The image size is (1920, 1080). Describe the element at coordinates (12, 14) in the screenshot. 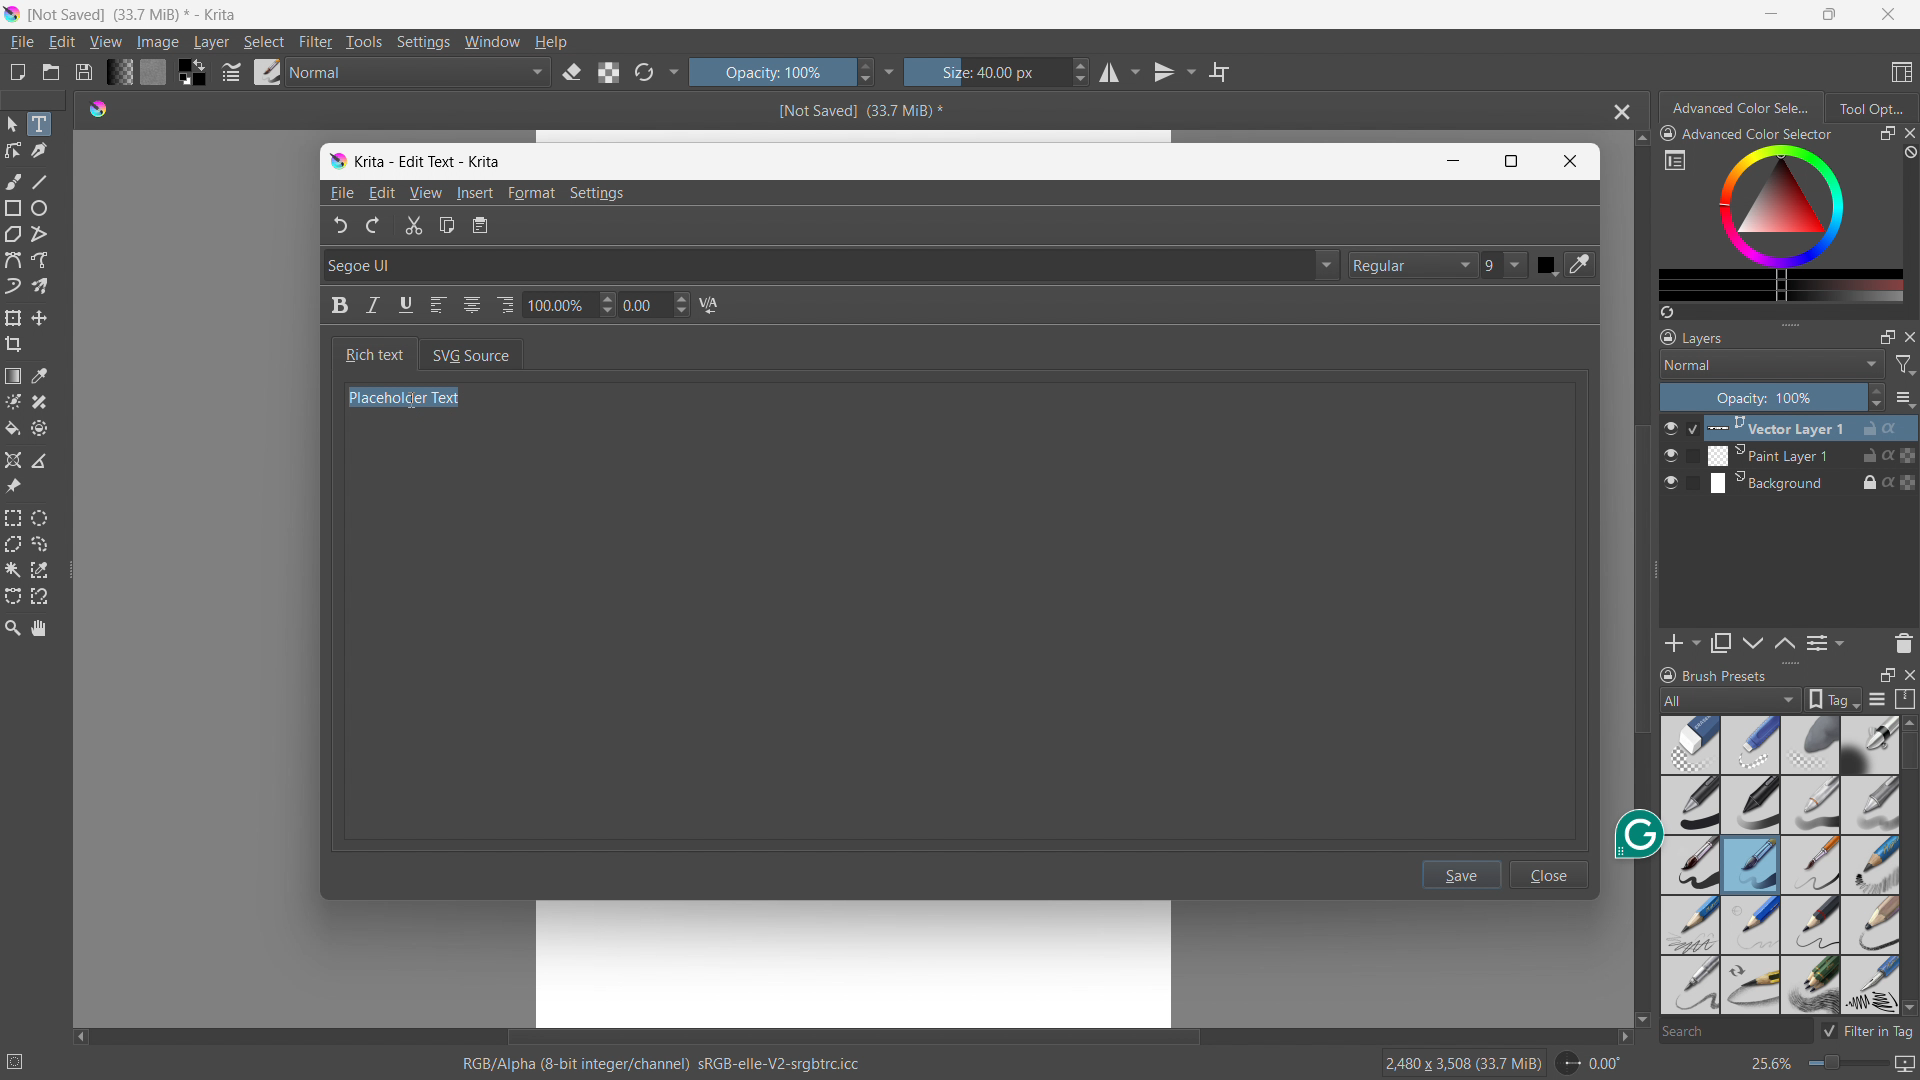

I see `logo` at that location.